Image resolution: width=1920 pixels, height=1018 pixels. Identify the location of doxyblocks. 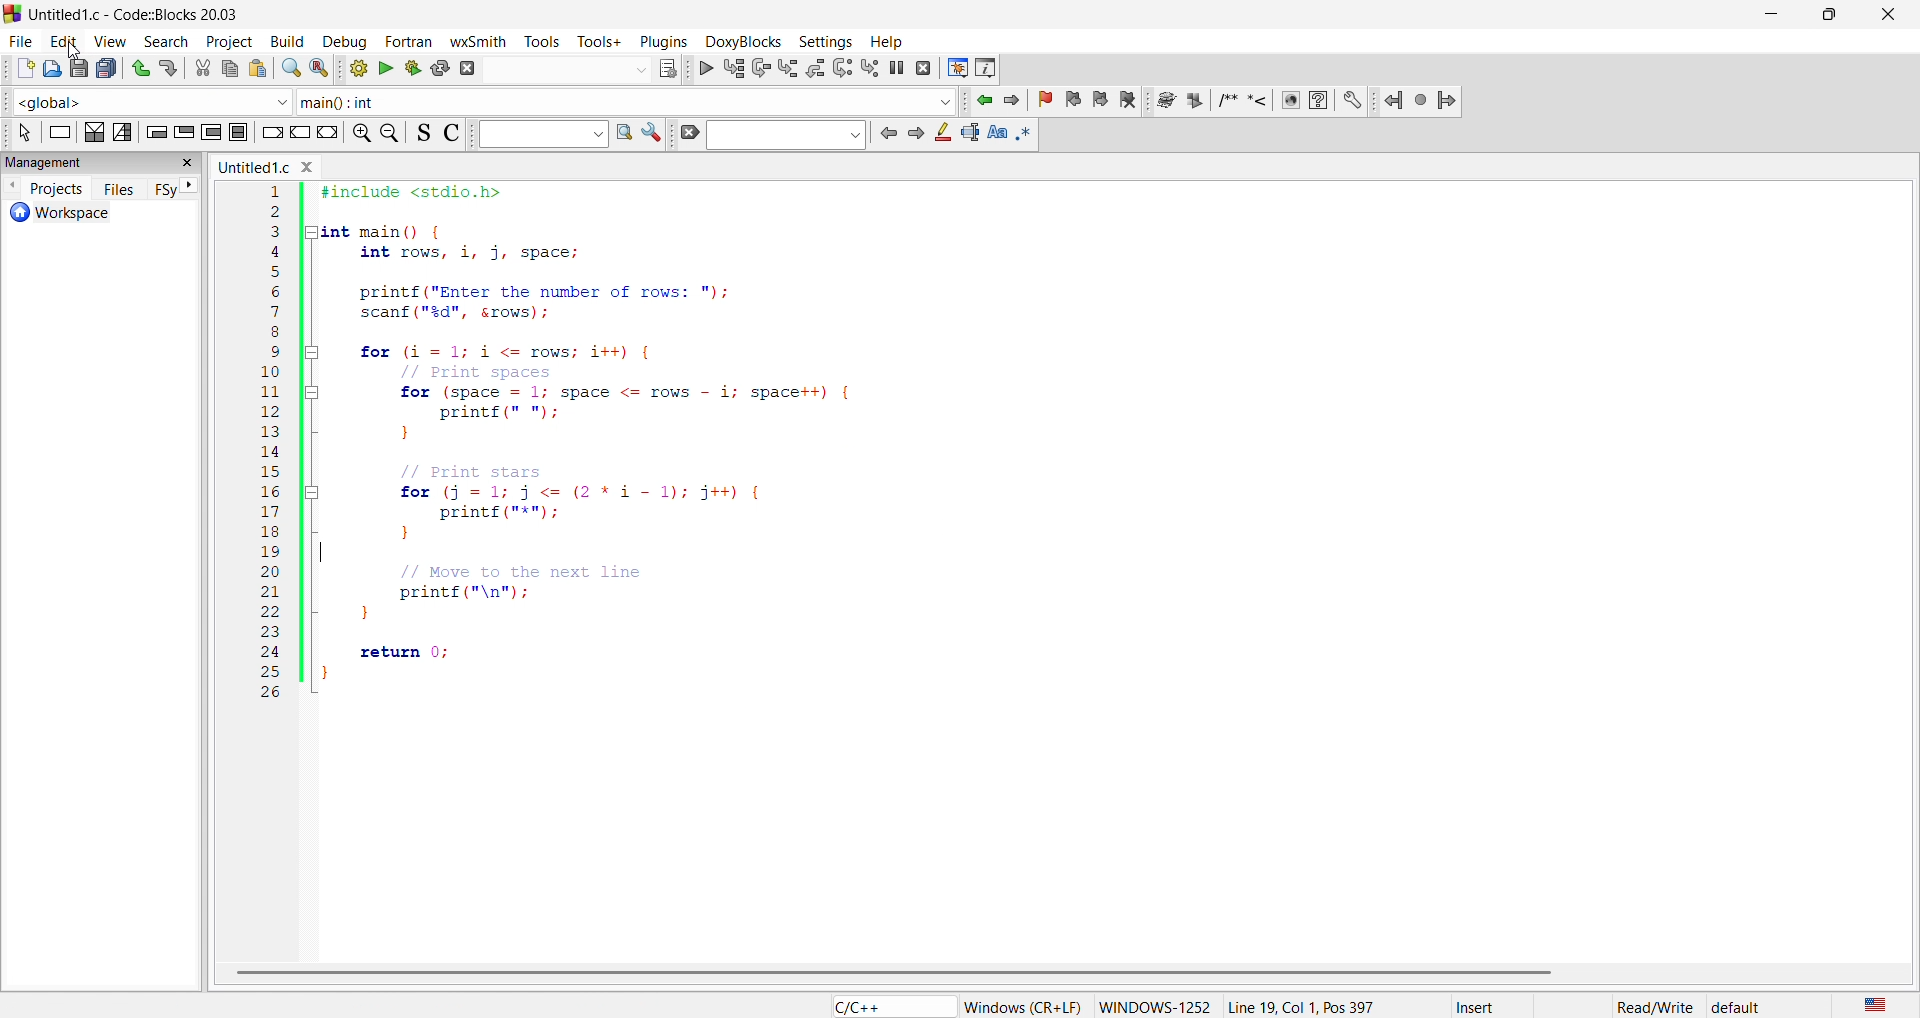
(740, 39).